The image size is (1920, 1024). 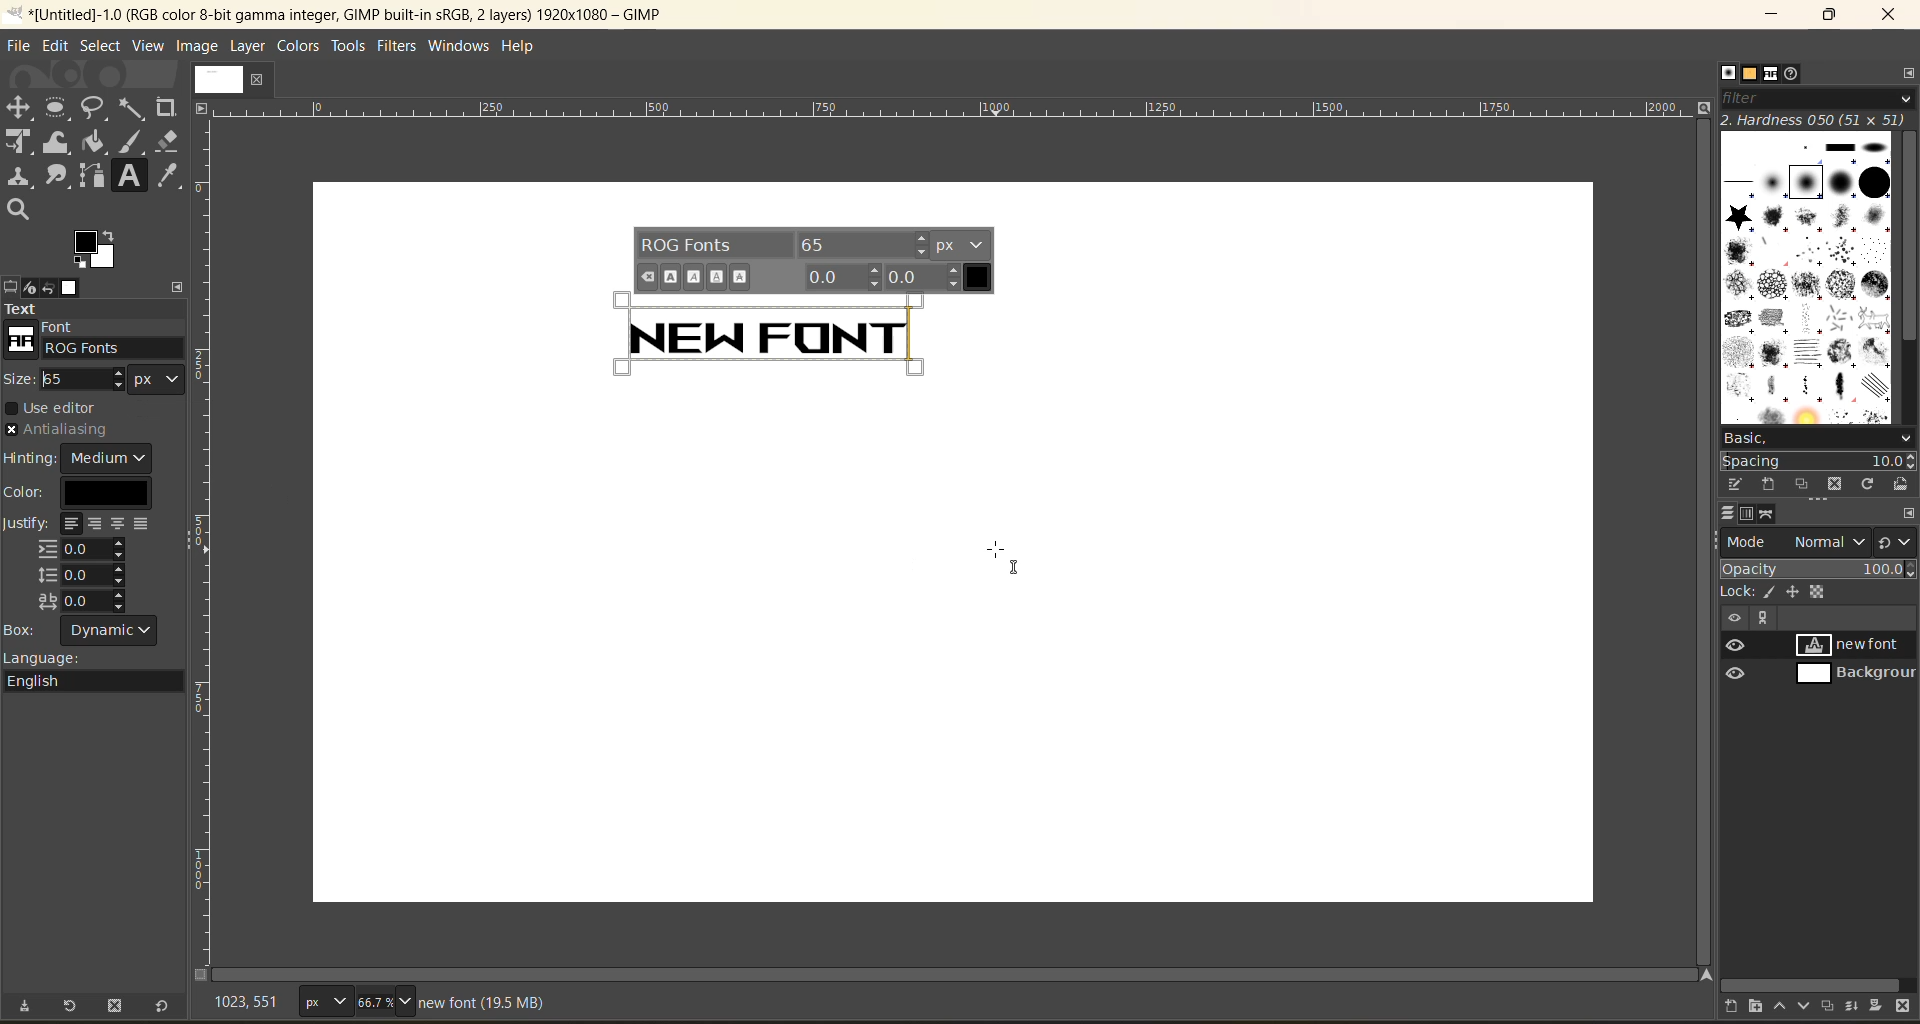 What do you see at coordinates (1768, 486) in the screenshot?
I see `create a new brush` at bounding box center [1768, 486].